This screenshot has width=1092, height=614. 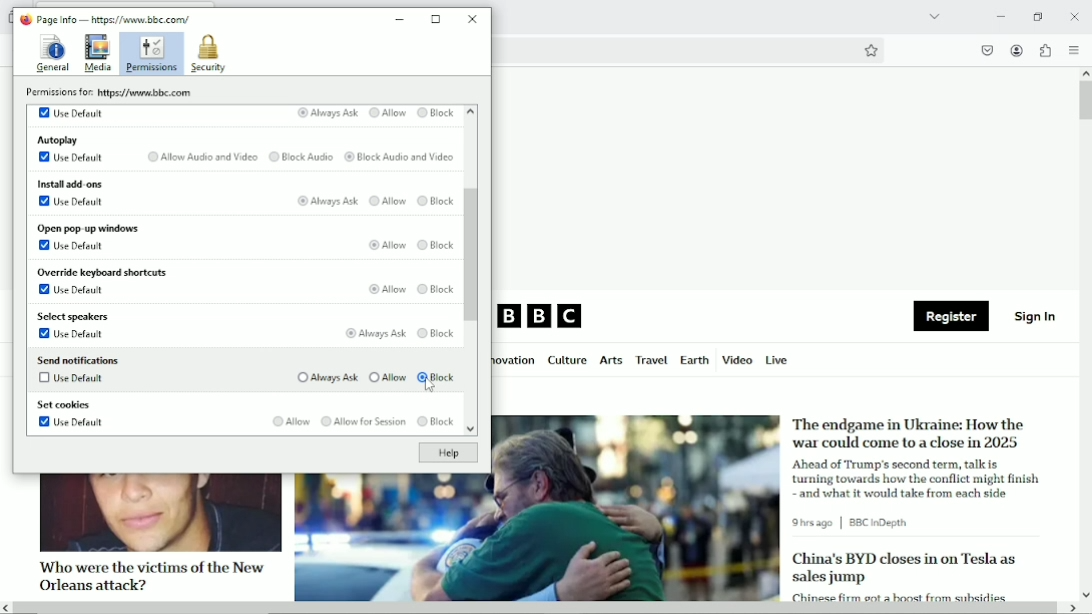 What do you see at coordinates (326, 113) in the screenshot?
I see `Always ask` at bounding box center [326, 113].